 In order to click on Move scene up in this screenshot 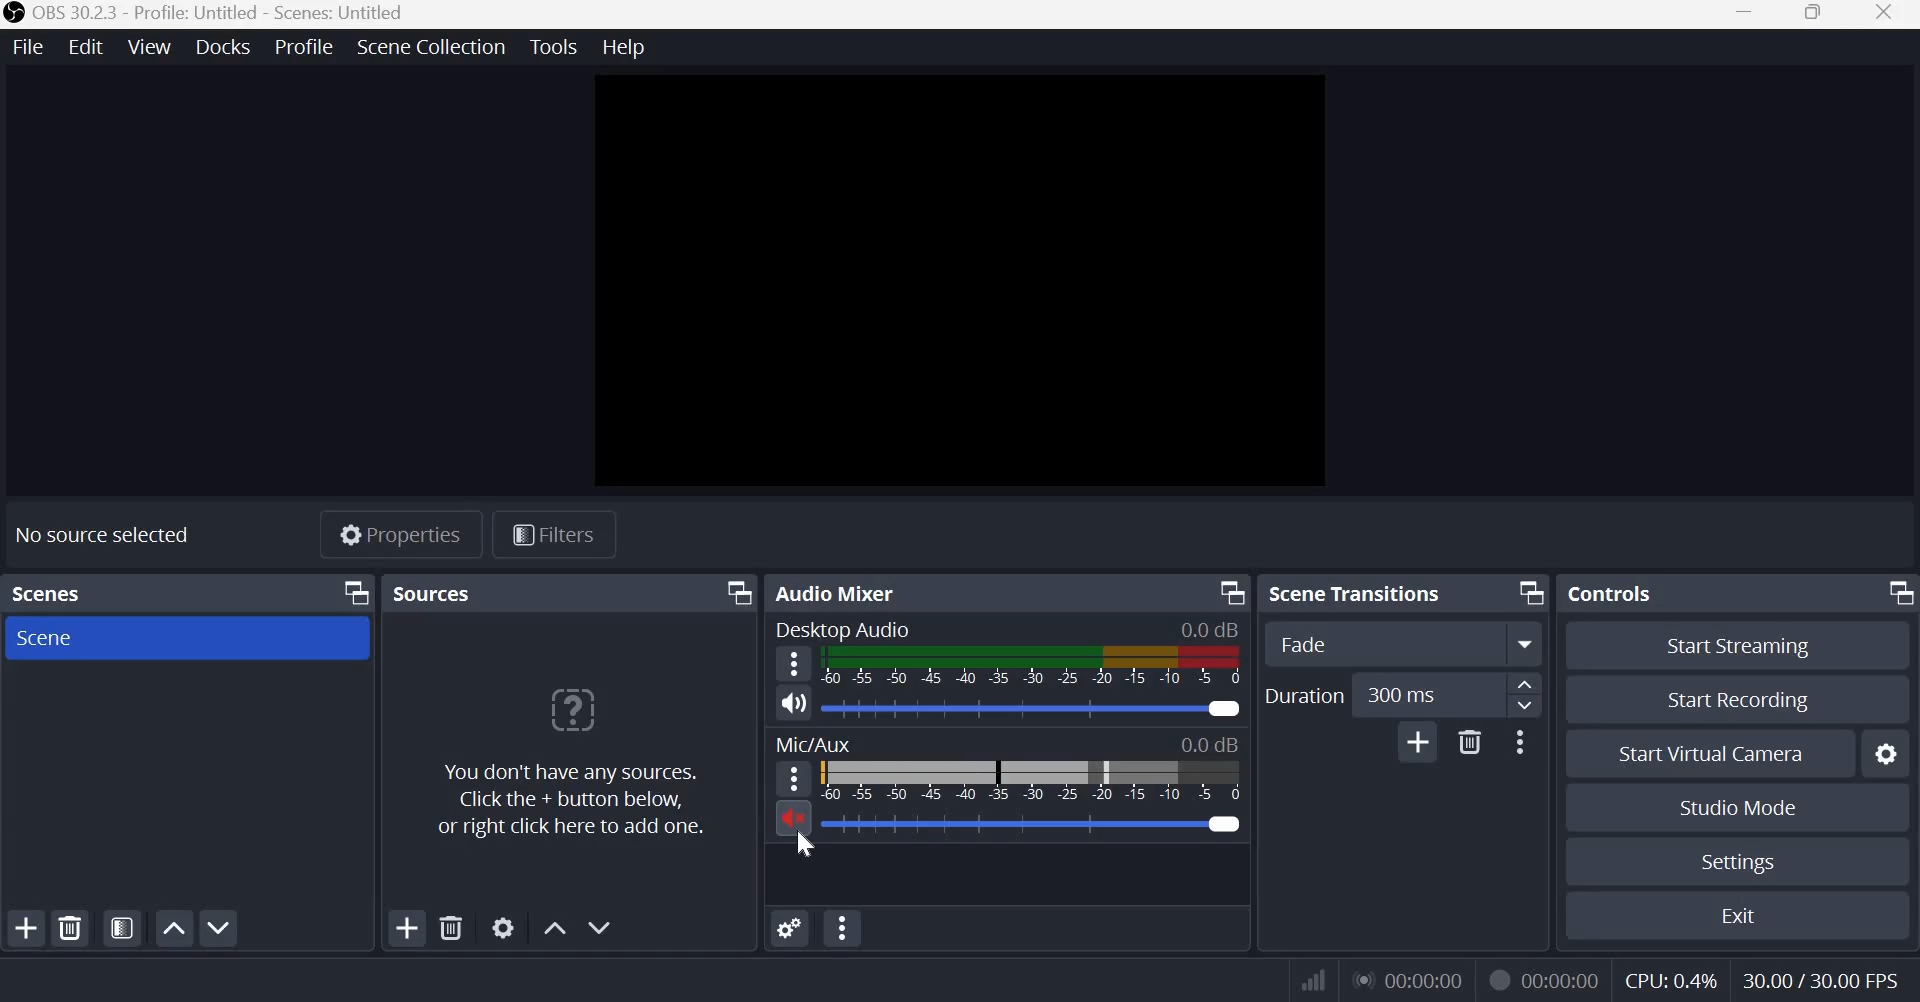, I will do `click(173, 929)`.